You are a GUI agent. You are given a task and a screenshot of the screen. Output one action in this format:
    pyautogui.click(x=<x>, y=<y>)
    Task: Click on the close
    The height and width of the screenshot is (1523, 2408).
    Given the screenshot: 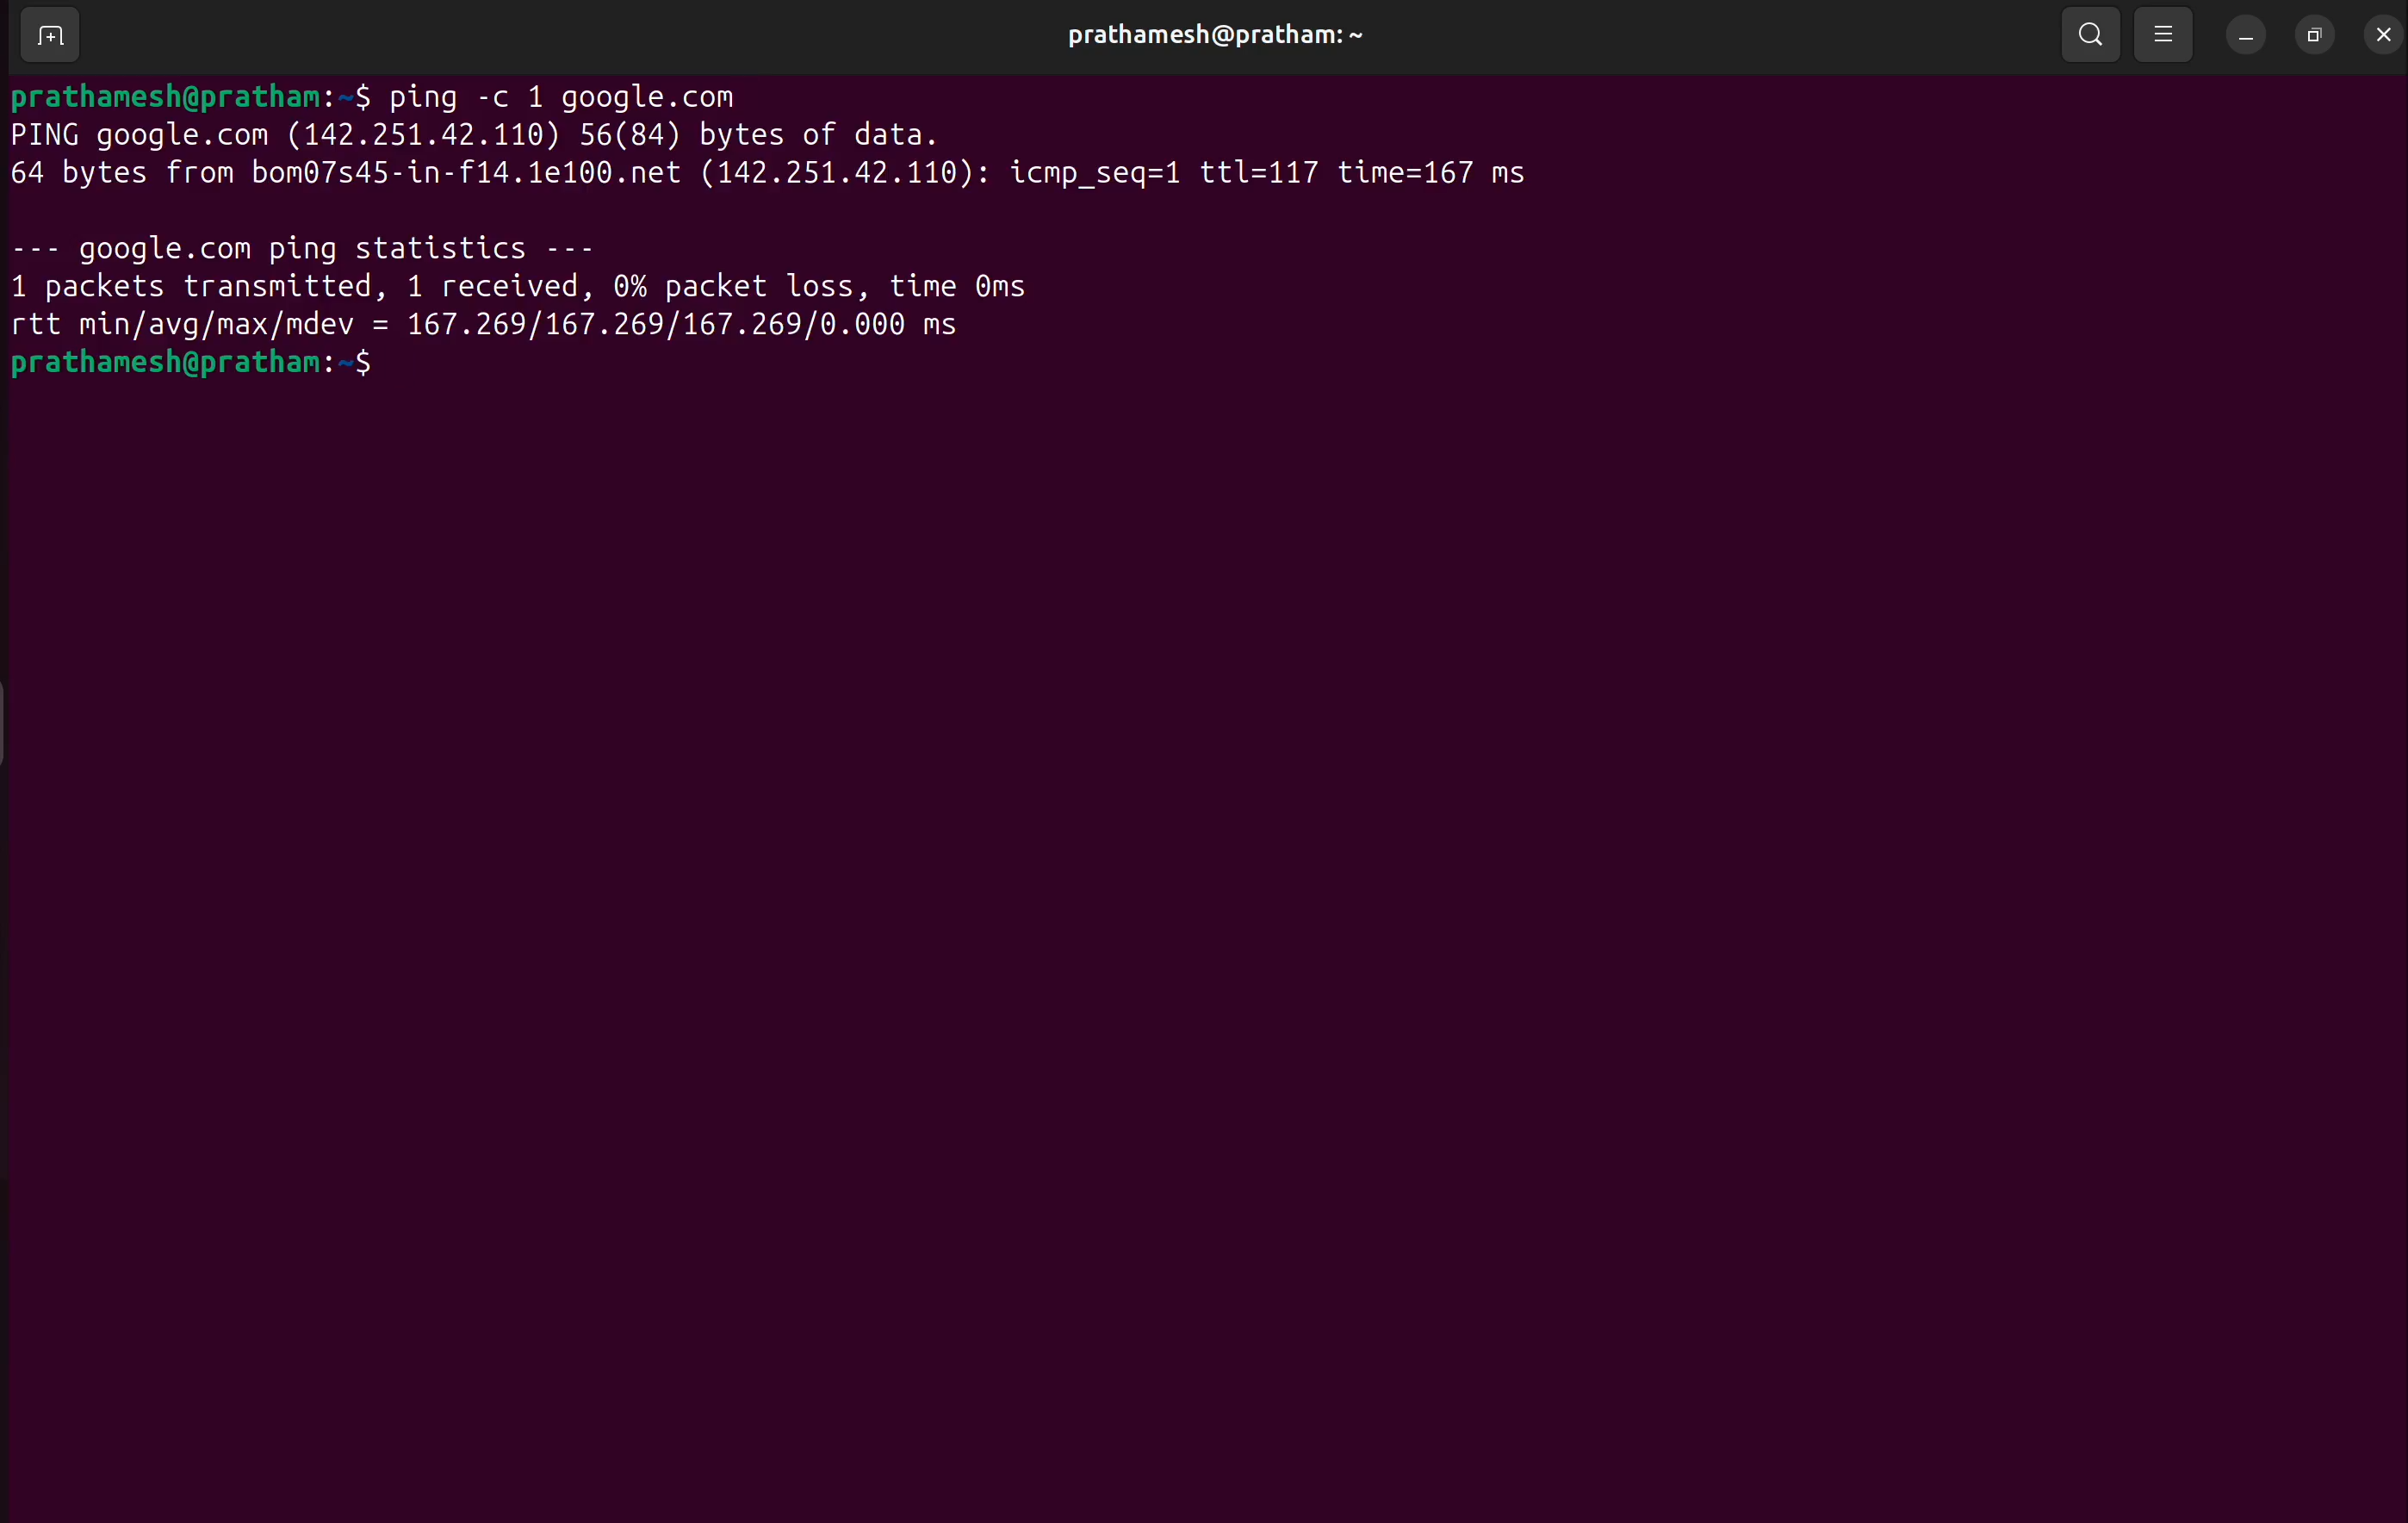 What is the action you would take?
    pyautogui.click(x=2382, y=29)
    